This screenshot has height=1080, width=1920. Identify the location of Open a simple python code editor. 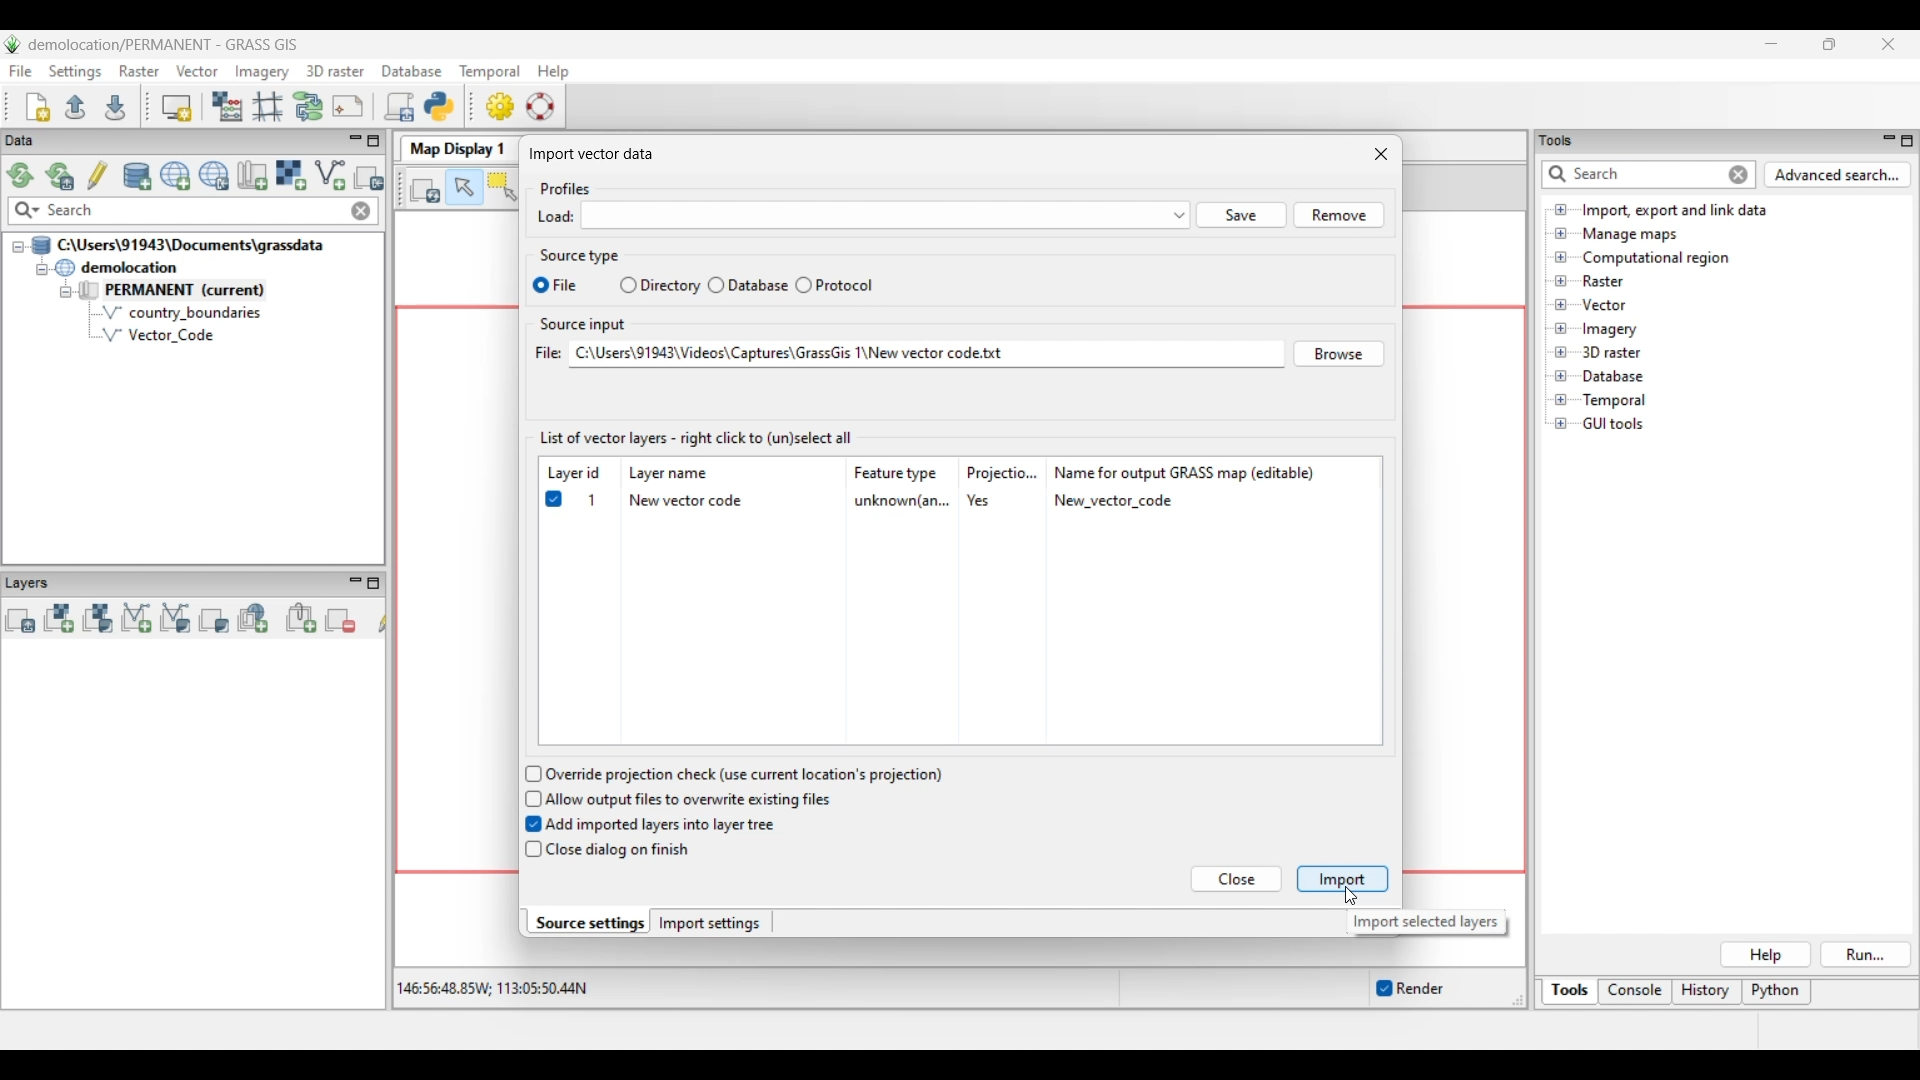
(439, 106).